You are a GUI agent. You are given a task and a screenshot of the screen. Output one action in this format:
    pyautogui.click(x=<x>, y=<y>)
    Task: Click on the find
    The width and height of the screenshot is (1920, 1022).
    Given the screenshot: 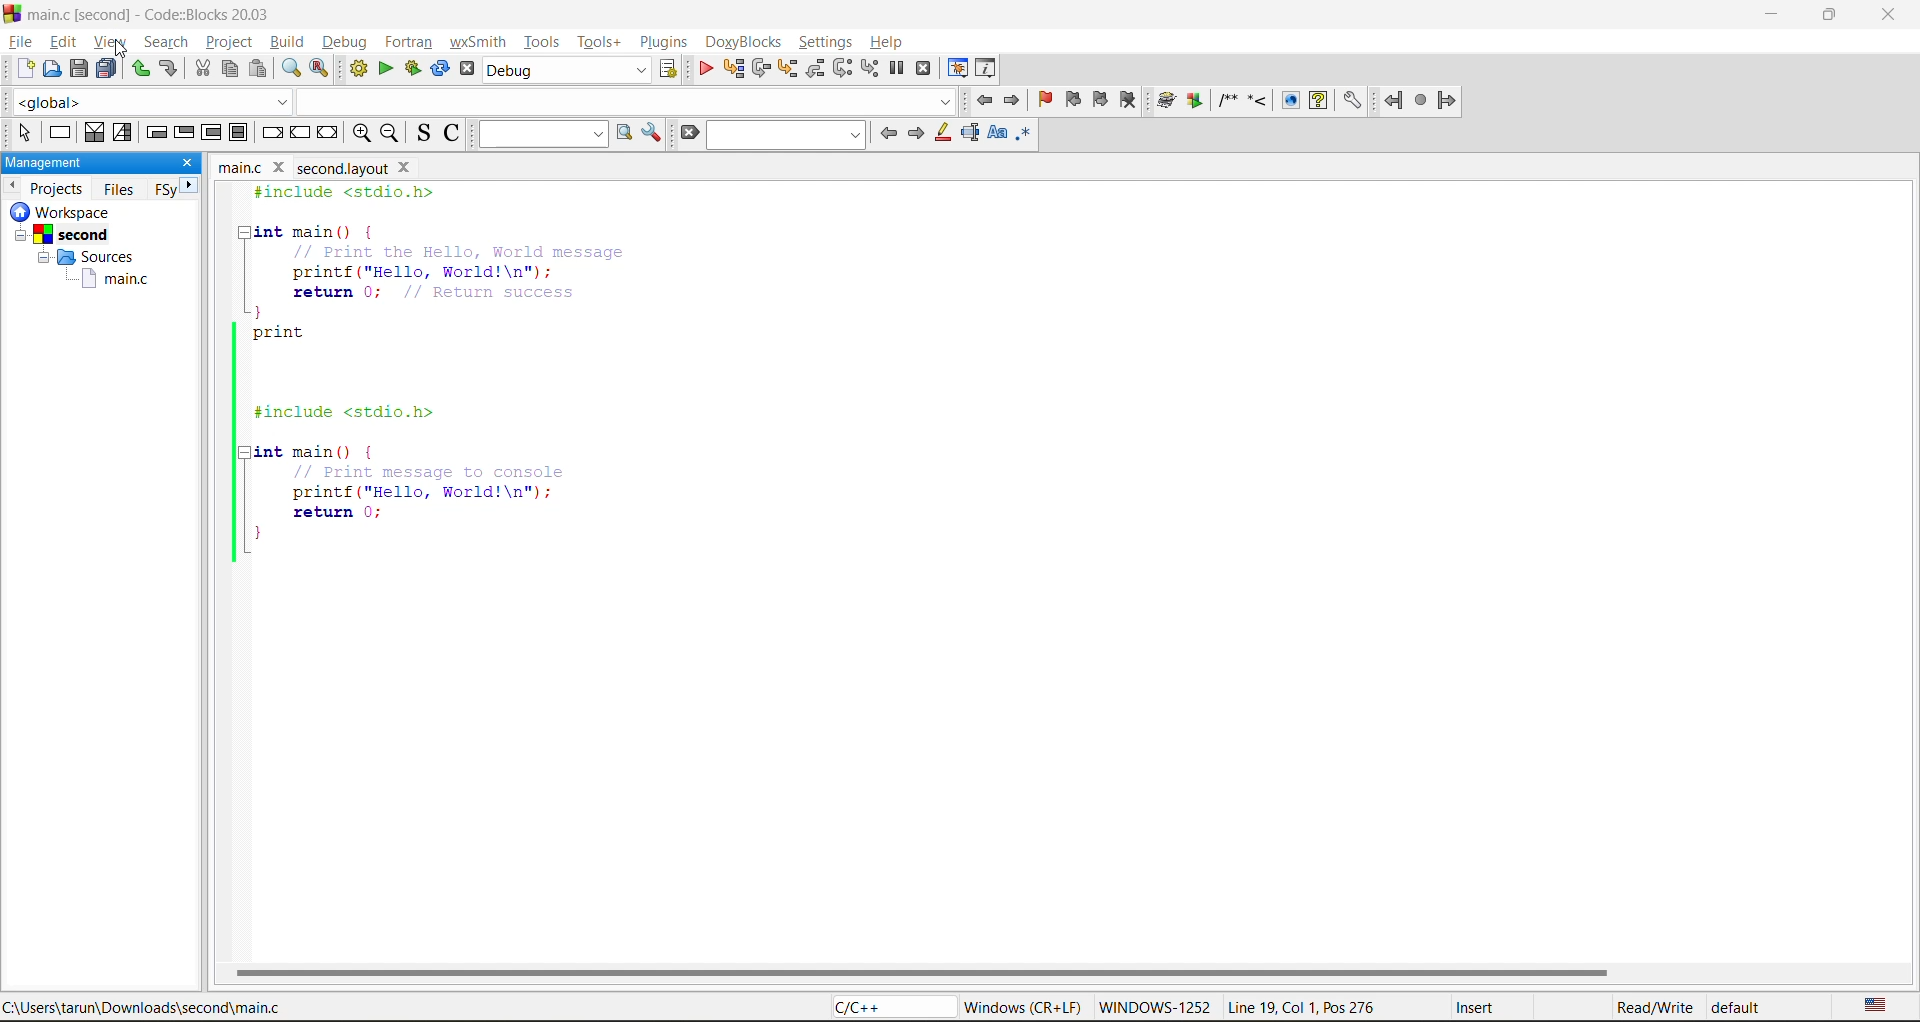 What is the action you would take?
    pyautogui.click(x=294, y=69)
    